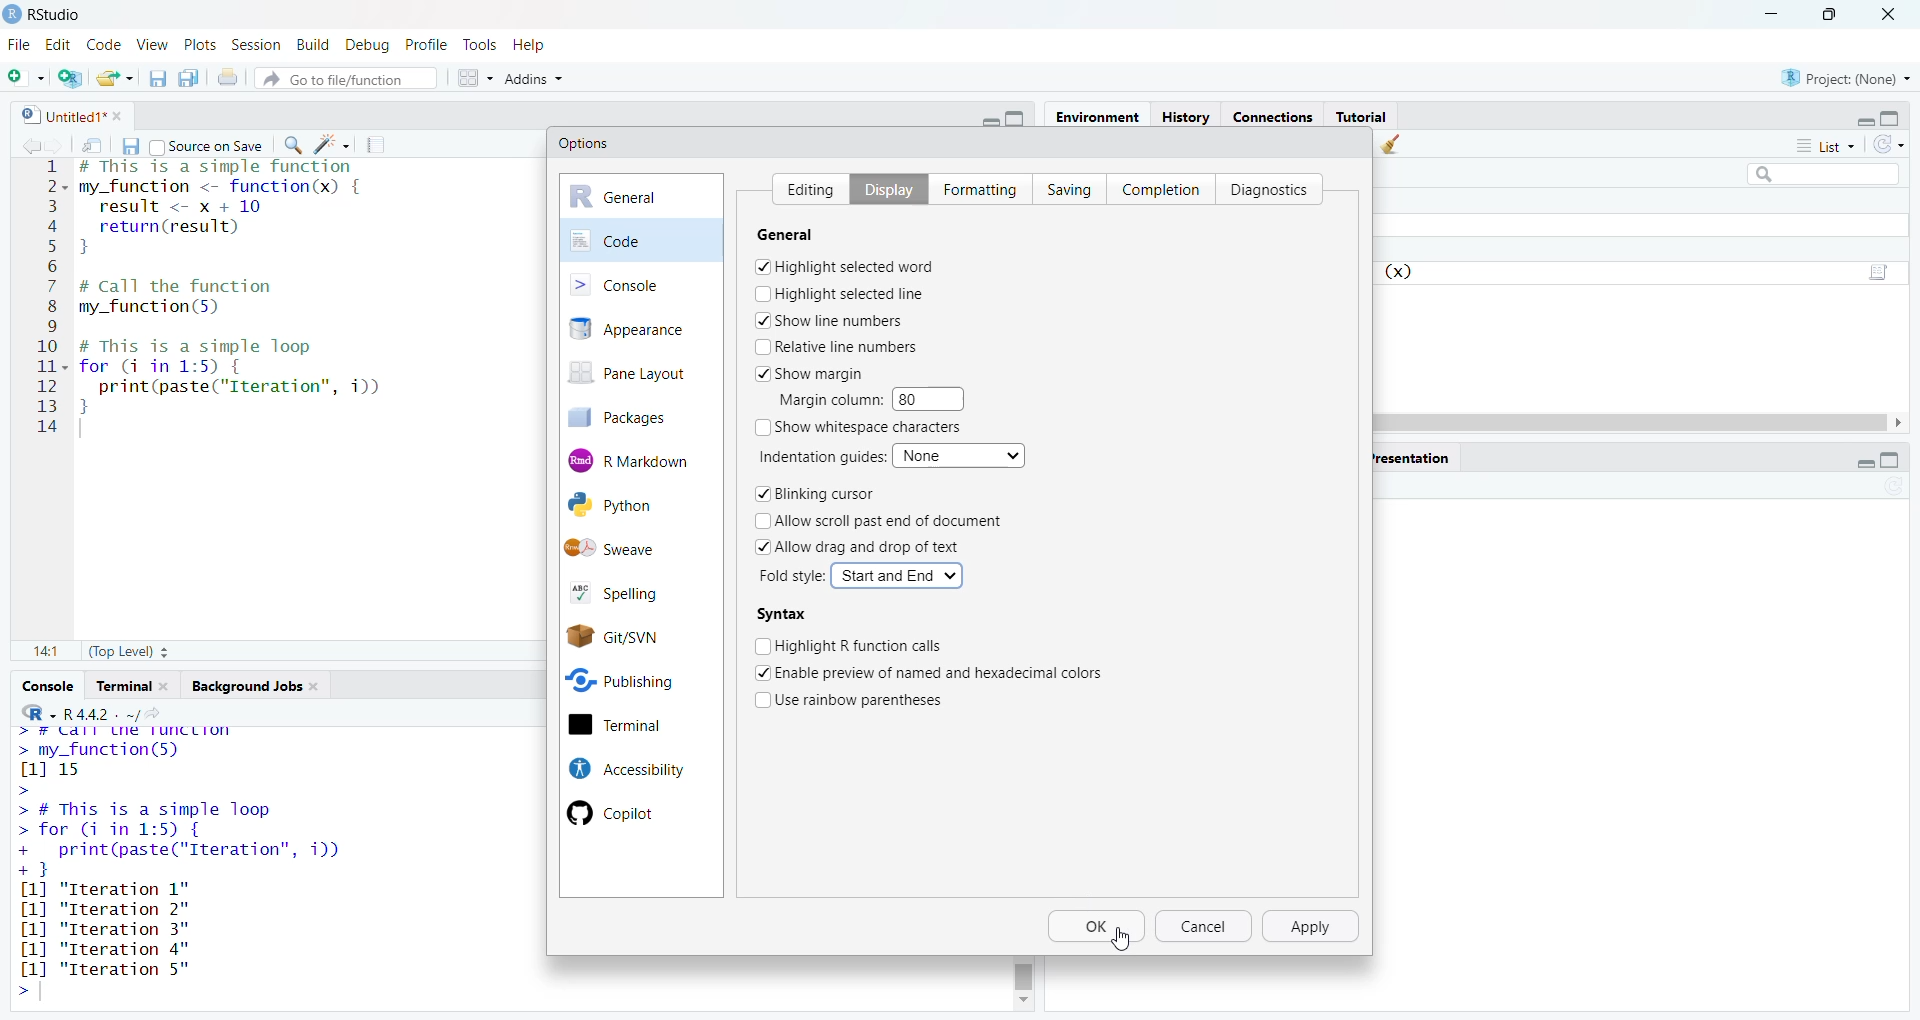 The width and height of the screenshot is (1920, 1020). What do you see at coordinates (862, 428) in the screenshot?
I see `show whitespace characters` at bounding box center [862, 428].